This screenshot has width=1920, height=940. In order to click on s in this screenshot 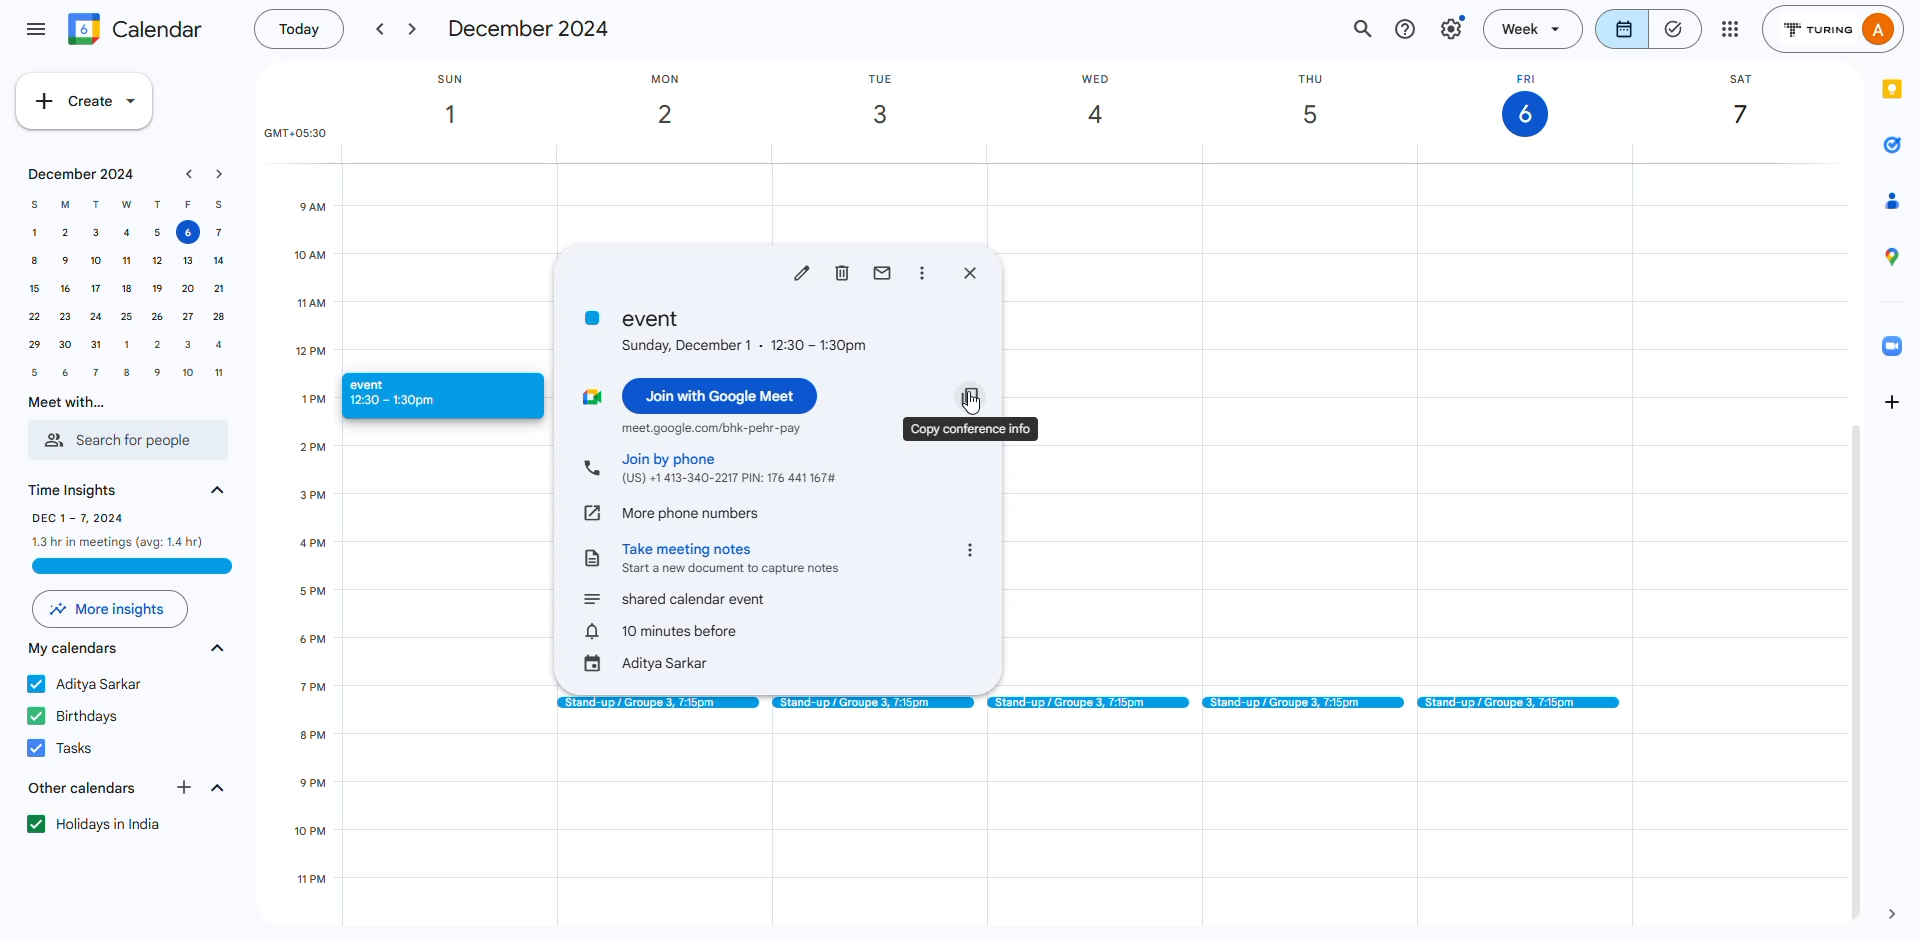, I will do `click(218, 204)`.